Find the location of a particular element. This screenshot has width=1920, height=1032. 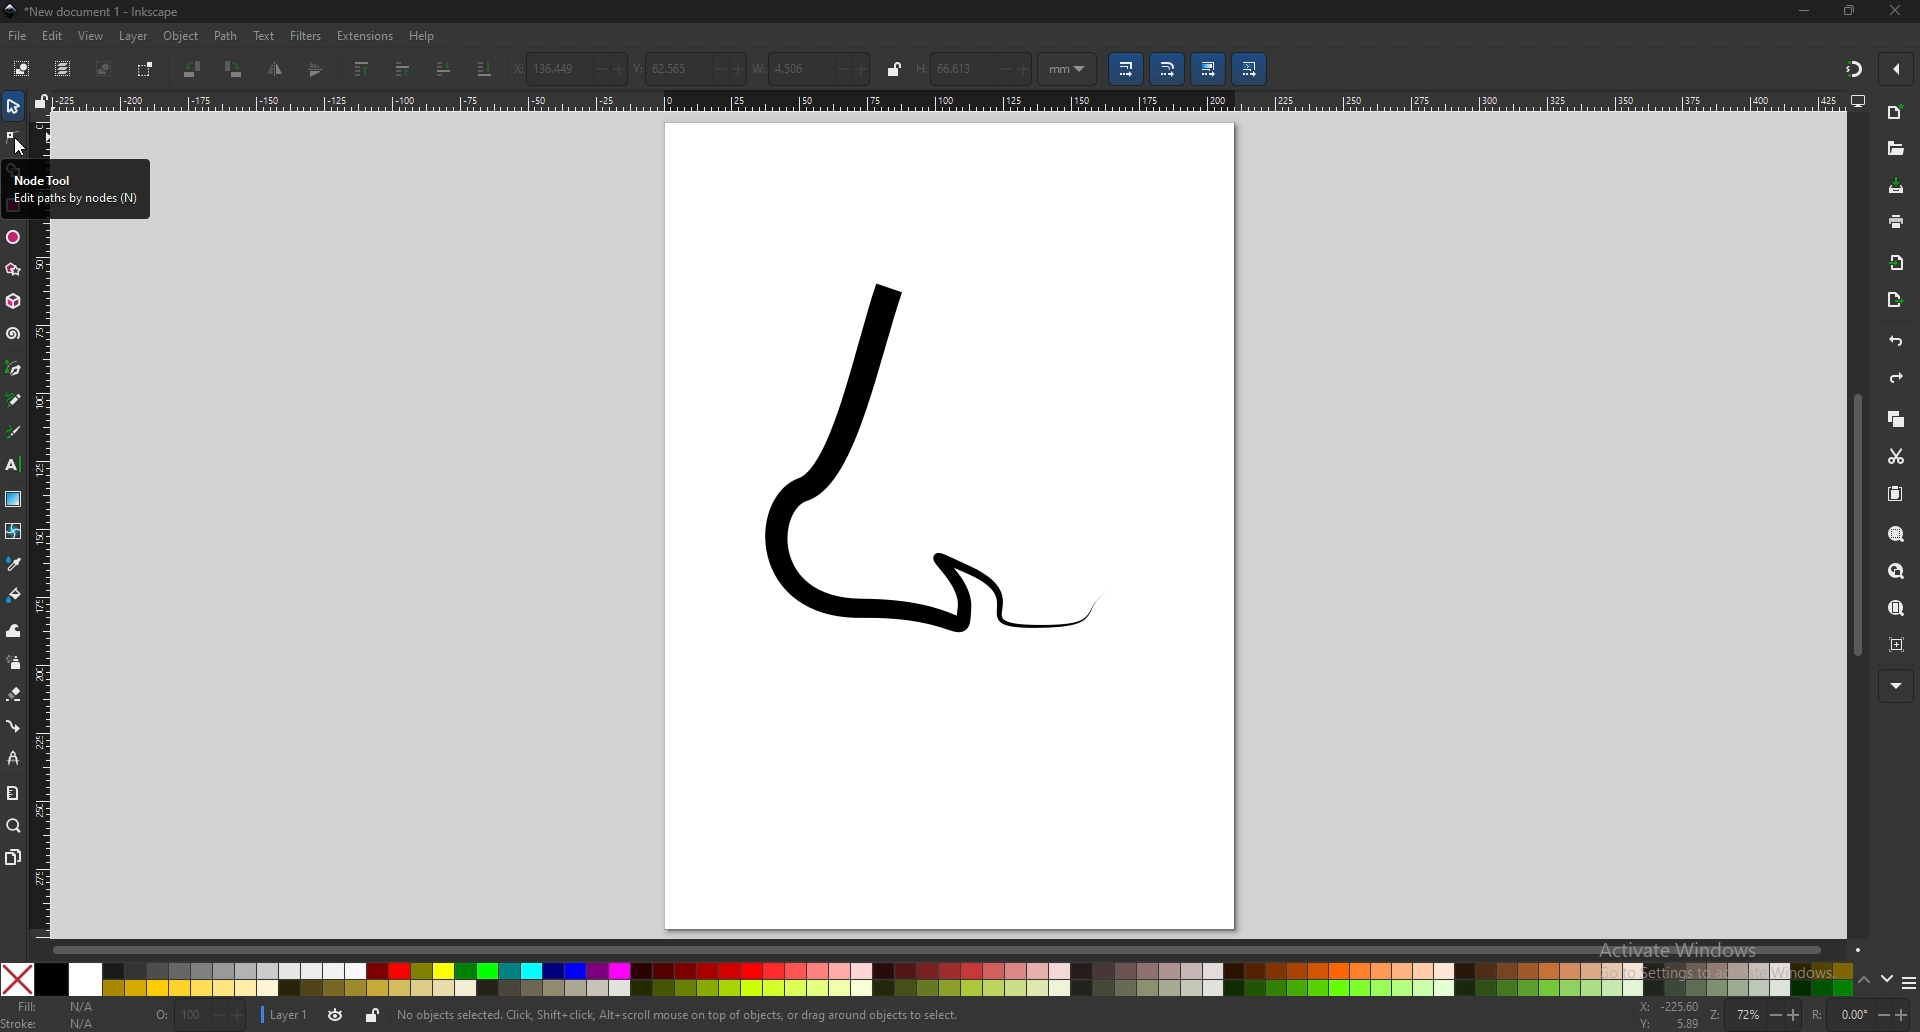

zoom drawing is located at coordinates (1894, 572).